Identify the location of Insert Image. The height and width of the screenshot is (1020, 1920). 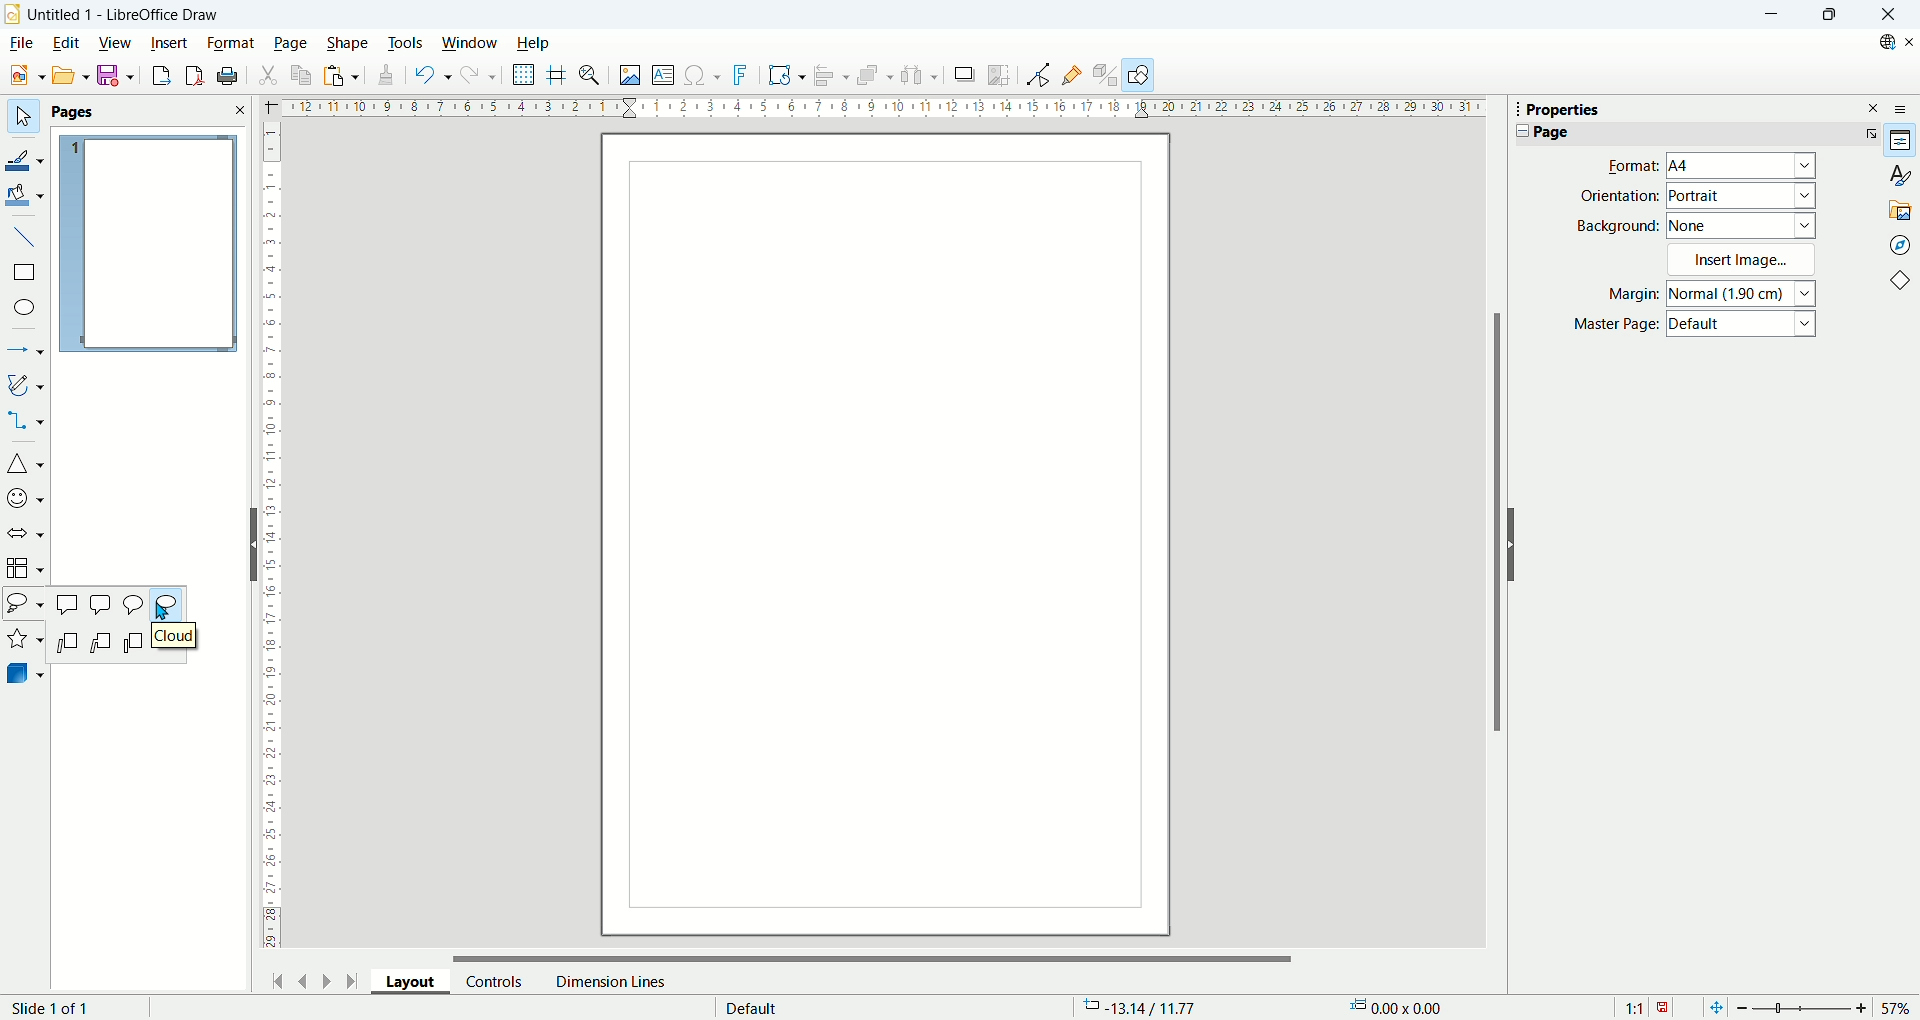
(1744, 259).